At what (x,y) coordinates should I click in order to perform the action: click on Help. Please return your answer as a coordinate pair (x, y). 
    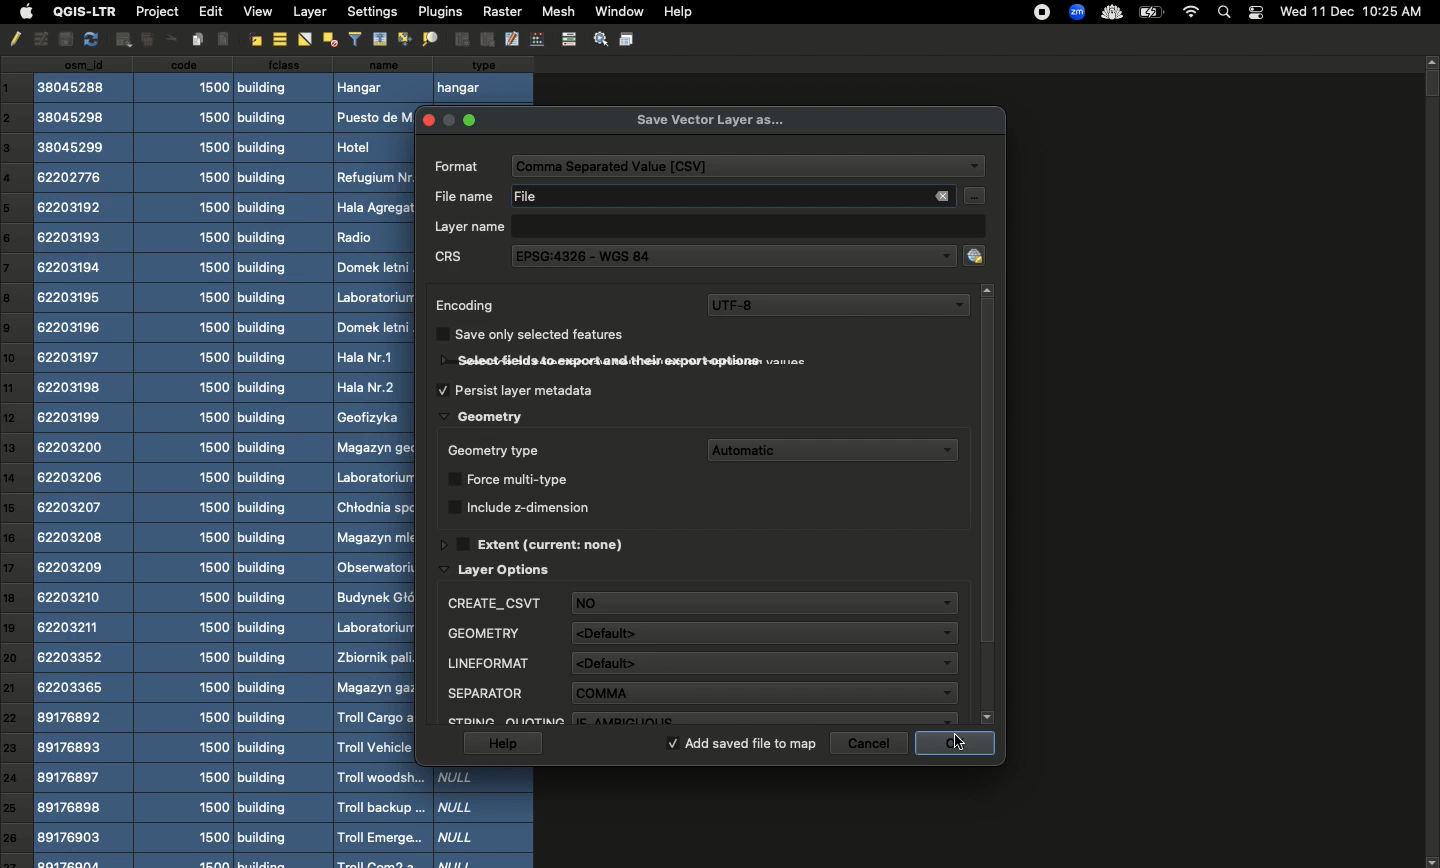
    Looking at the image, I should click on (501, 744).